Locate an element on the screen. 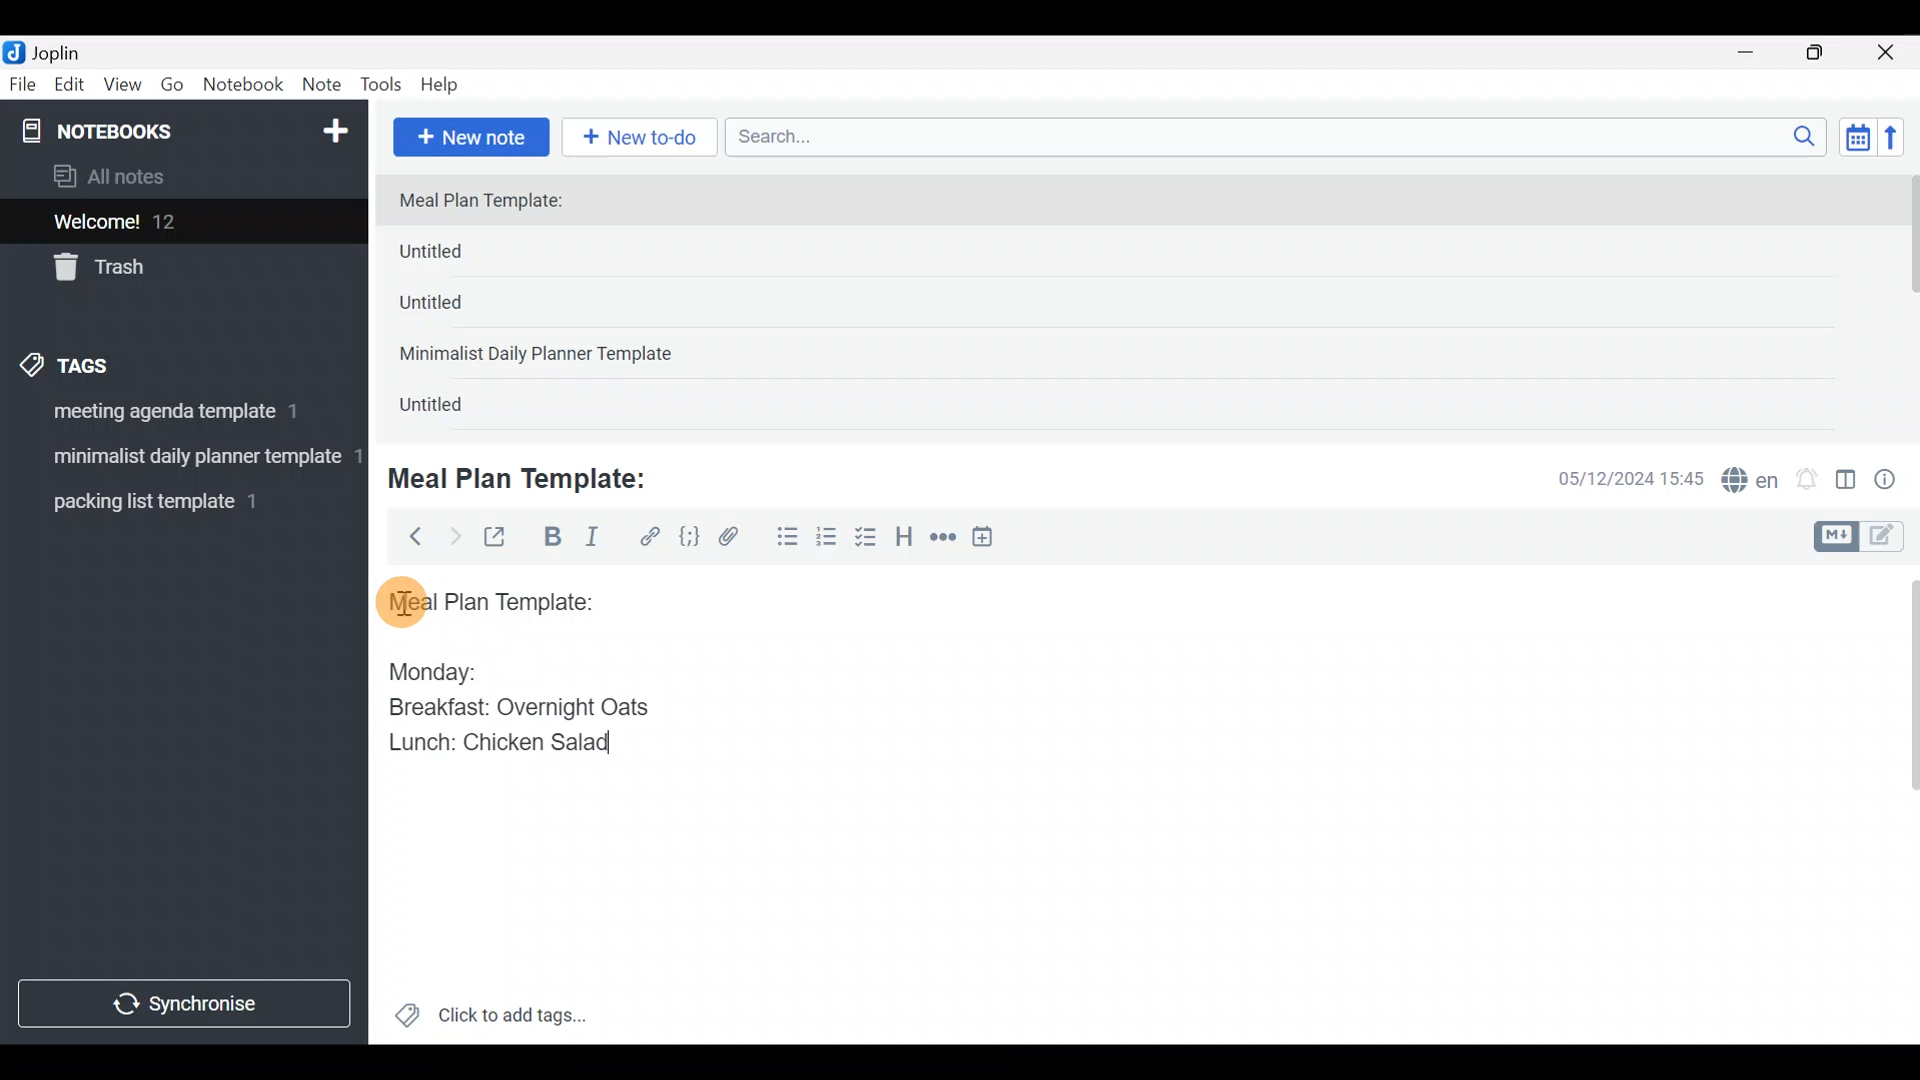  Tag 3 is located at coordinates (177, 501).